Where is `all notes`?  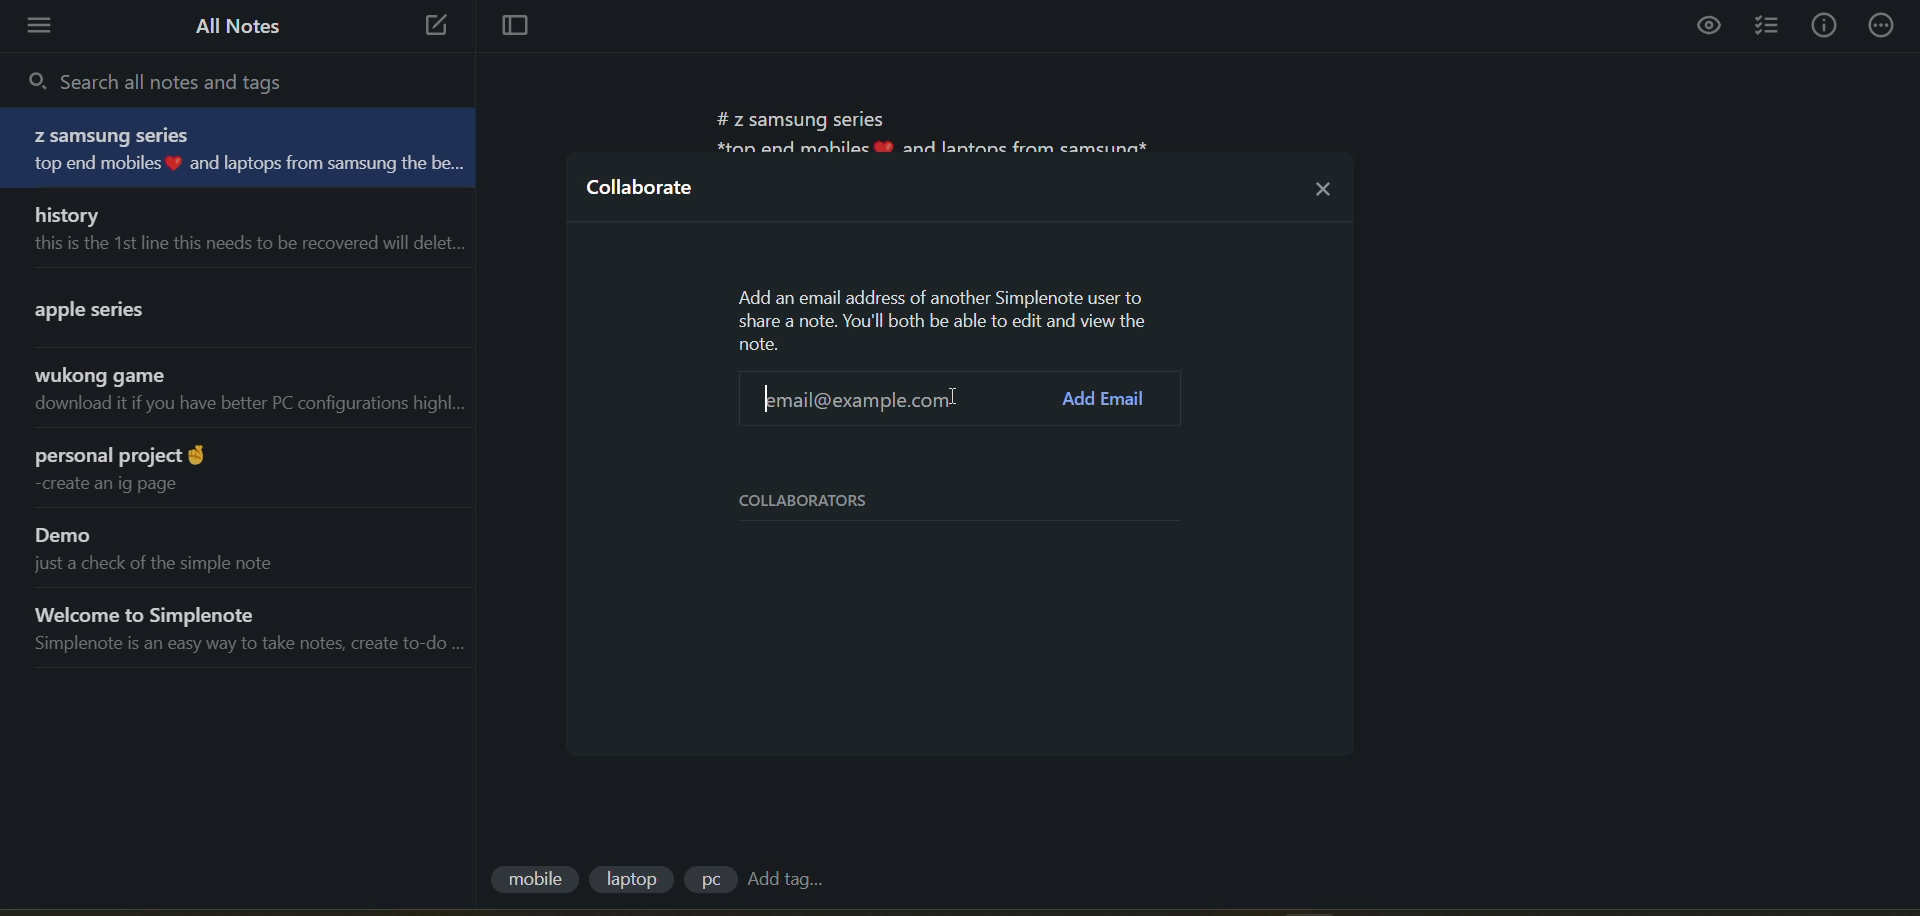
all notes is located at coordinates (239, 26).